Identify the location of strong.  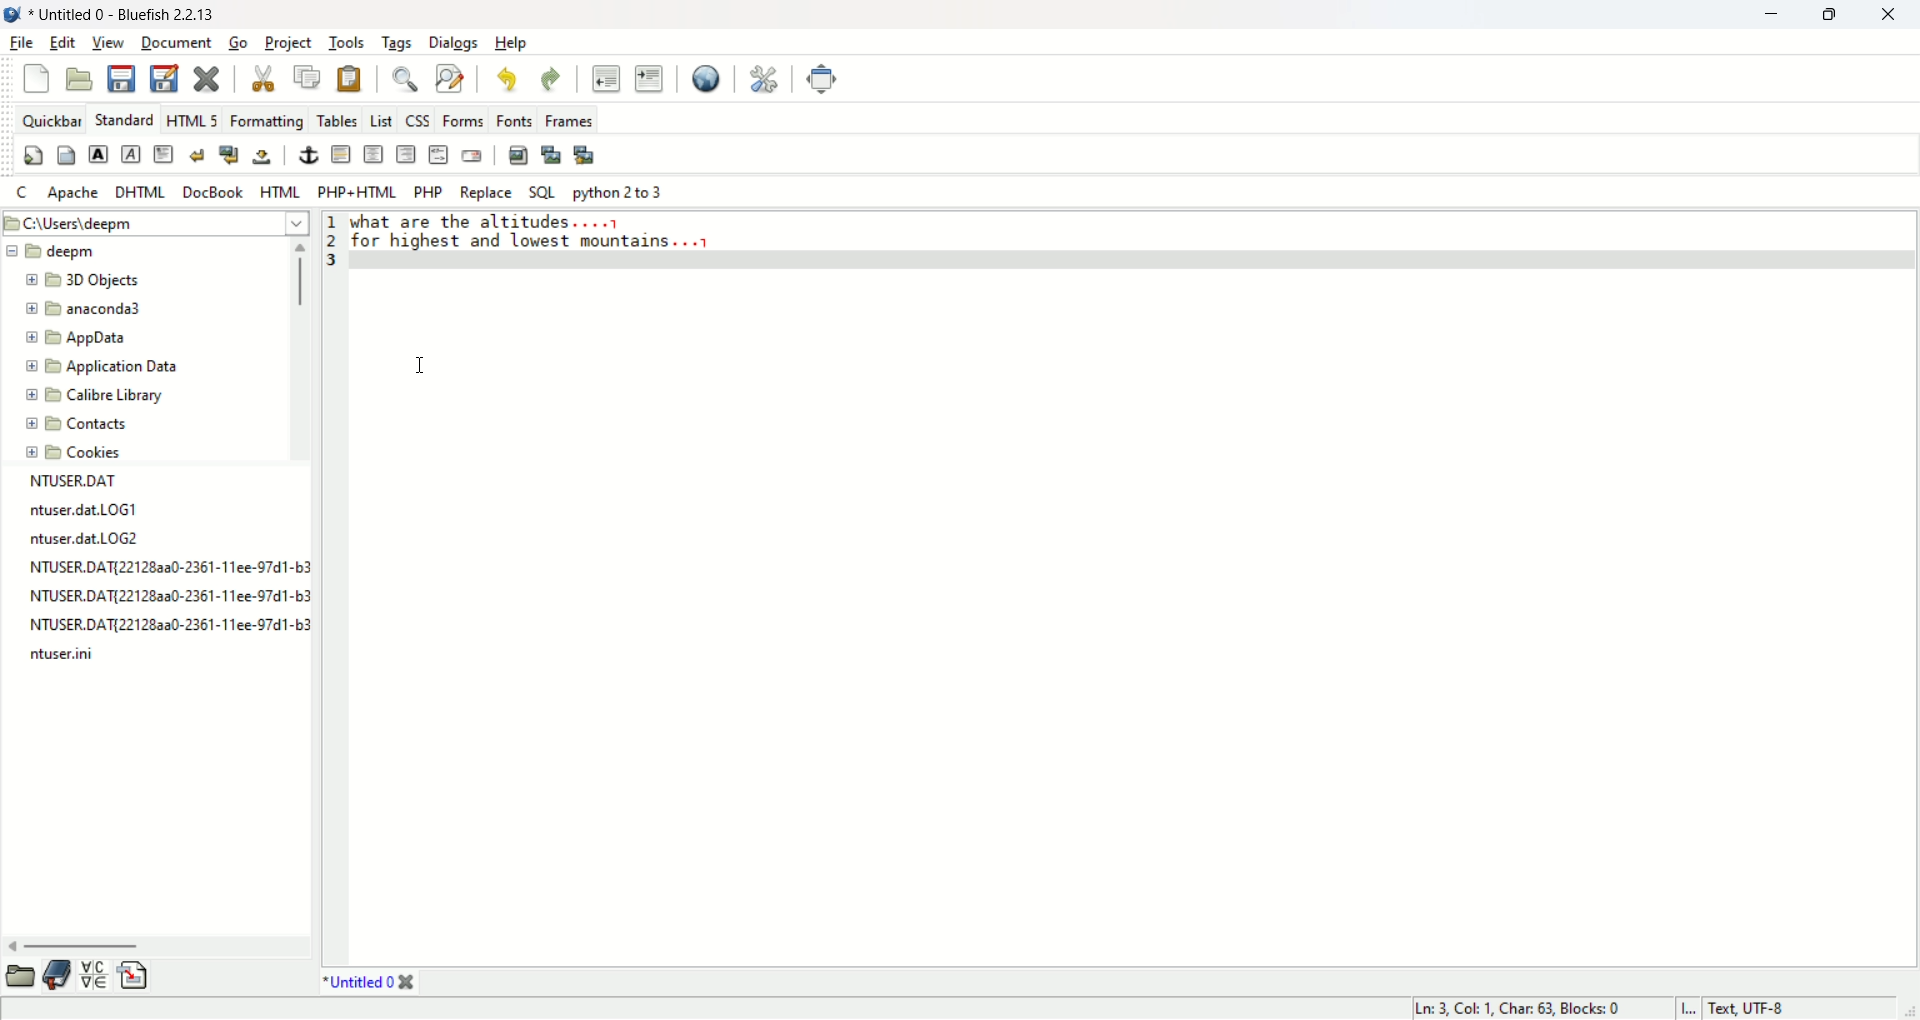
(98, 154).